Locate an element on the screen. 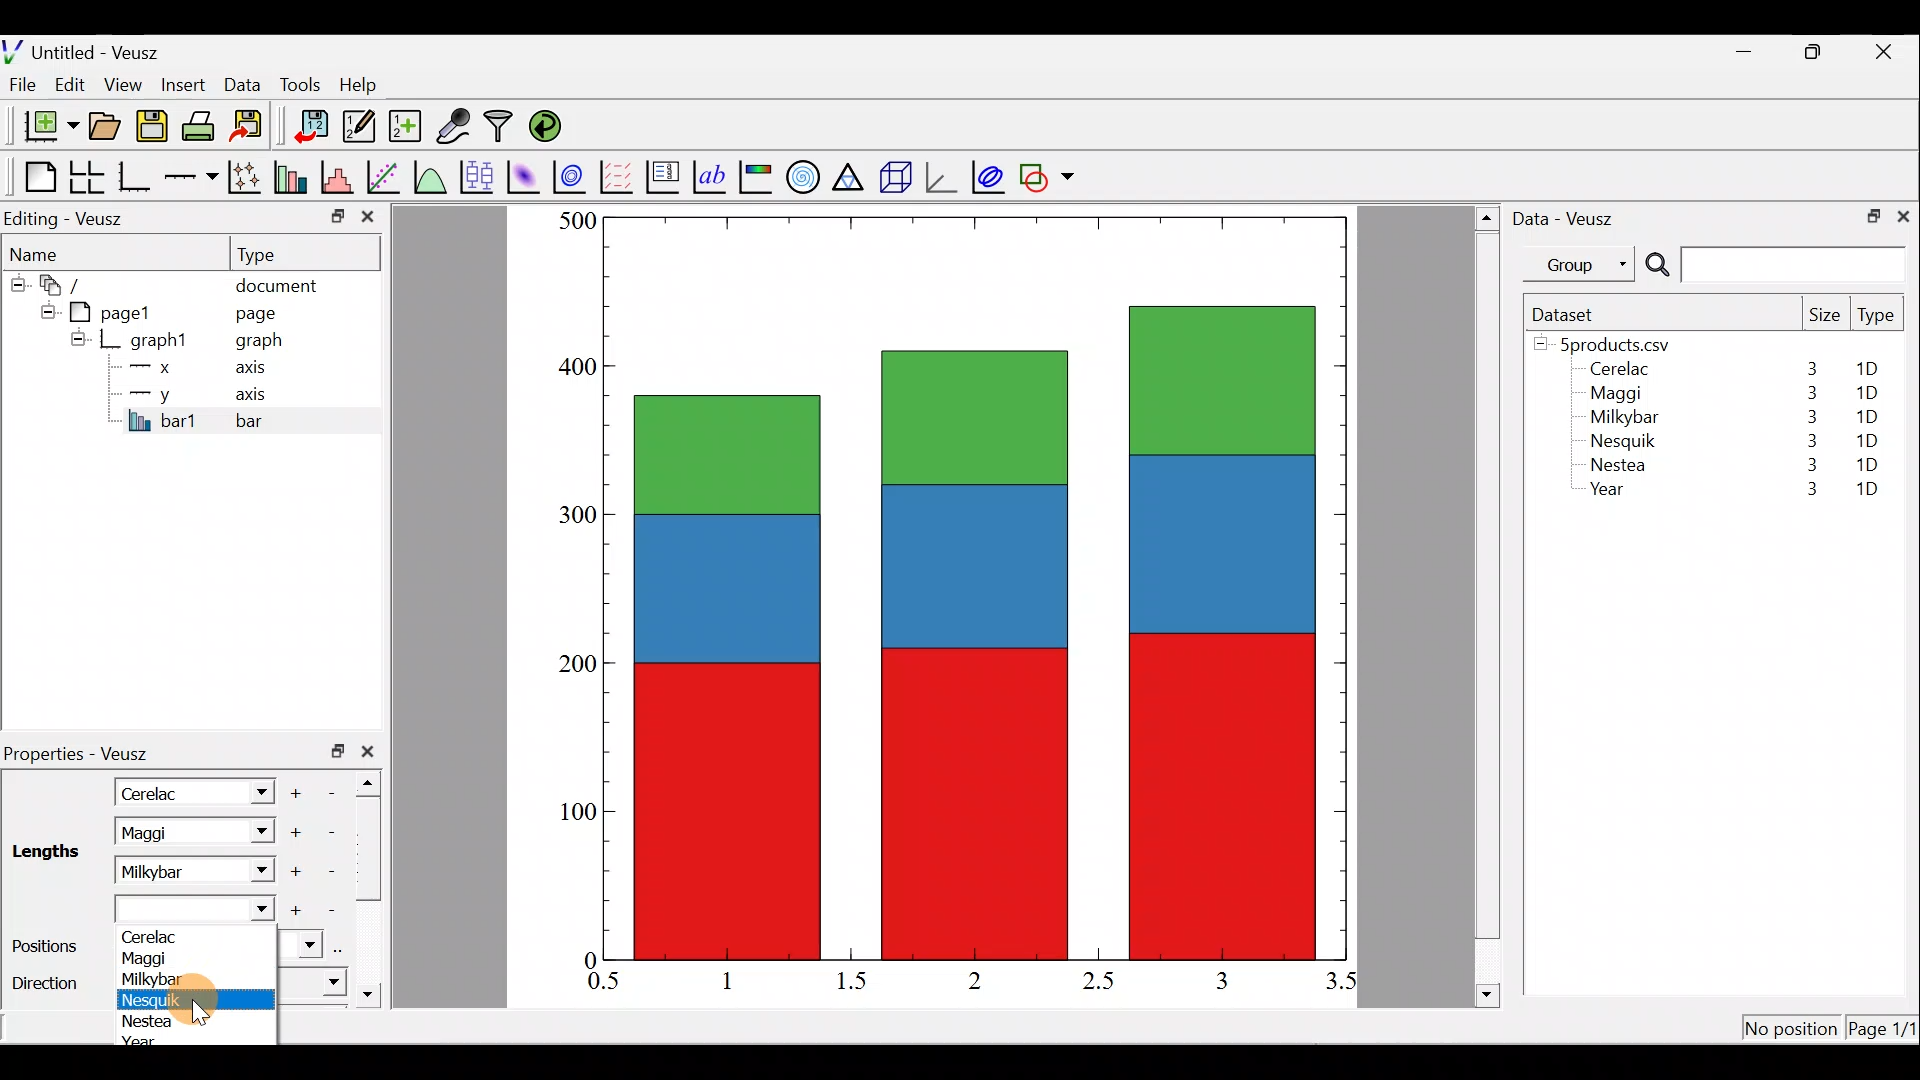 This screenshot has height=1080, width=1920. Print the document is located at coordinates (204, 125).